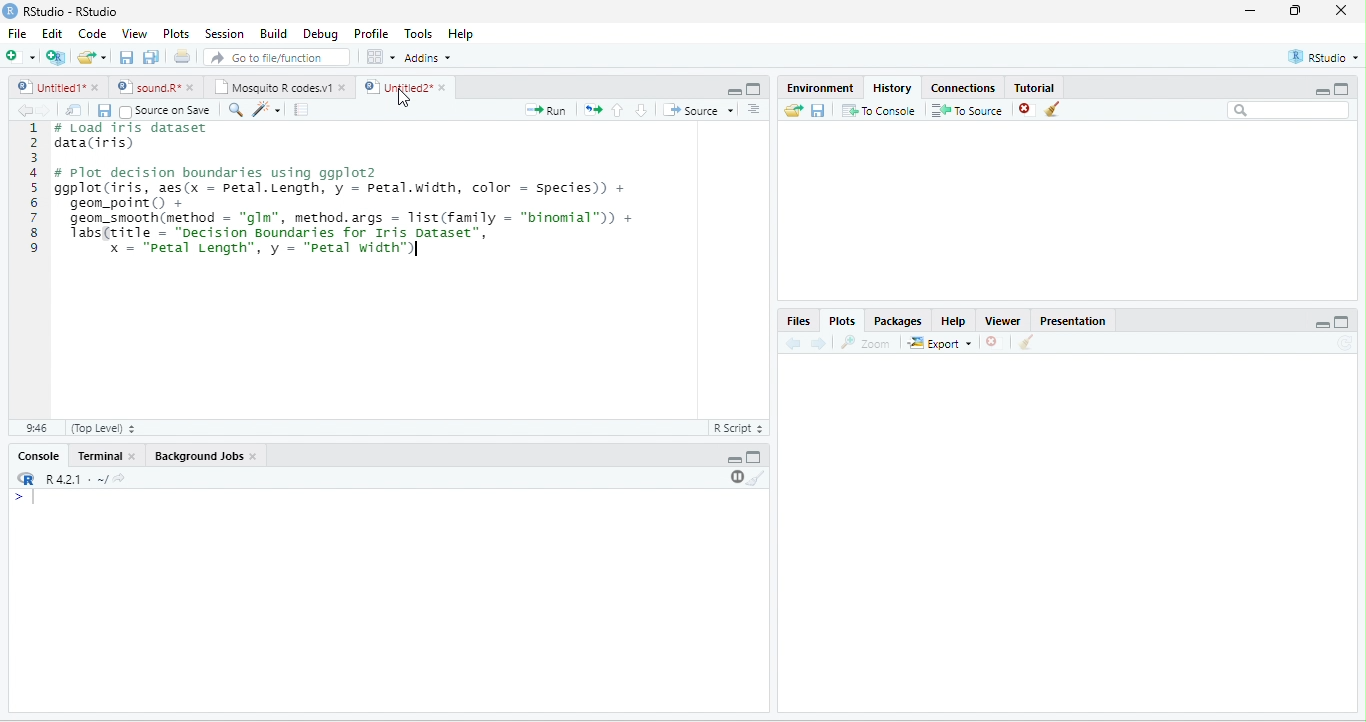 Image resolution: width=1366 pixels, height=722 pixels. What do you see at coordinates (345, 187) in the screenshot?
I see `# Plot decision boundaries using ggplot2
ggplot(iris, aes(x = petal.Length, y = Petal.width, color = Species) +
geom_point() +` at bounding box center [345, 187].